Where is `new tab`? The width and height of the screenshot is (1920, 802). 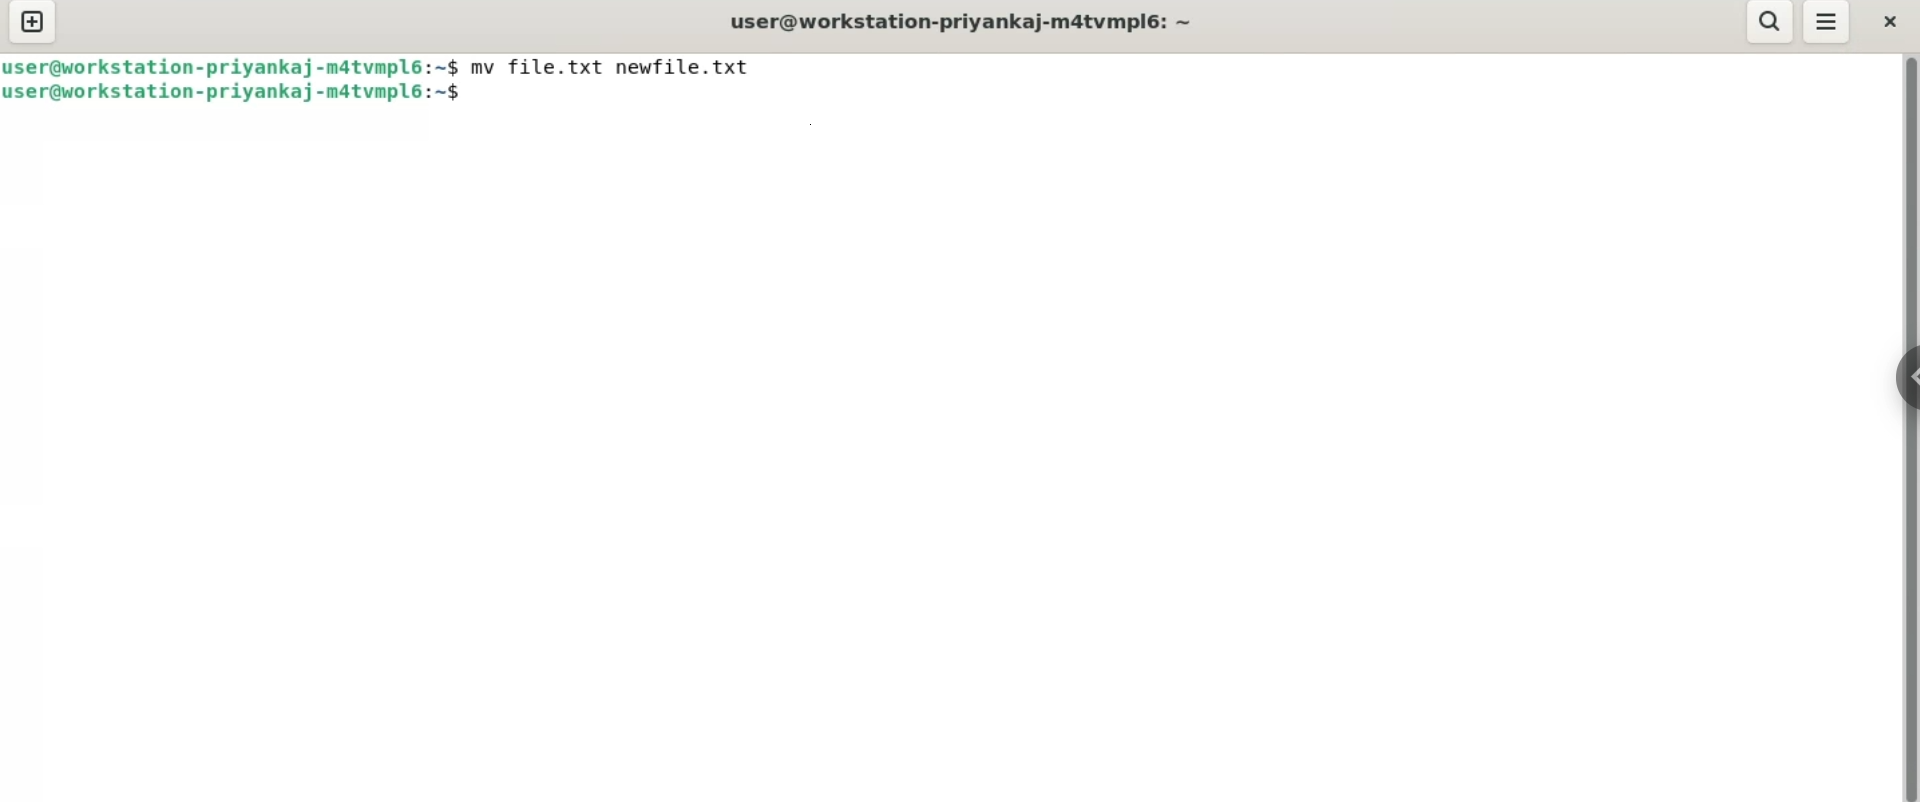 new tab is located at coordinates (31, 24).